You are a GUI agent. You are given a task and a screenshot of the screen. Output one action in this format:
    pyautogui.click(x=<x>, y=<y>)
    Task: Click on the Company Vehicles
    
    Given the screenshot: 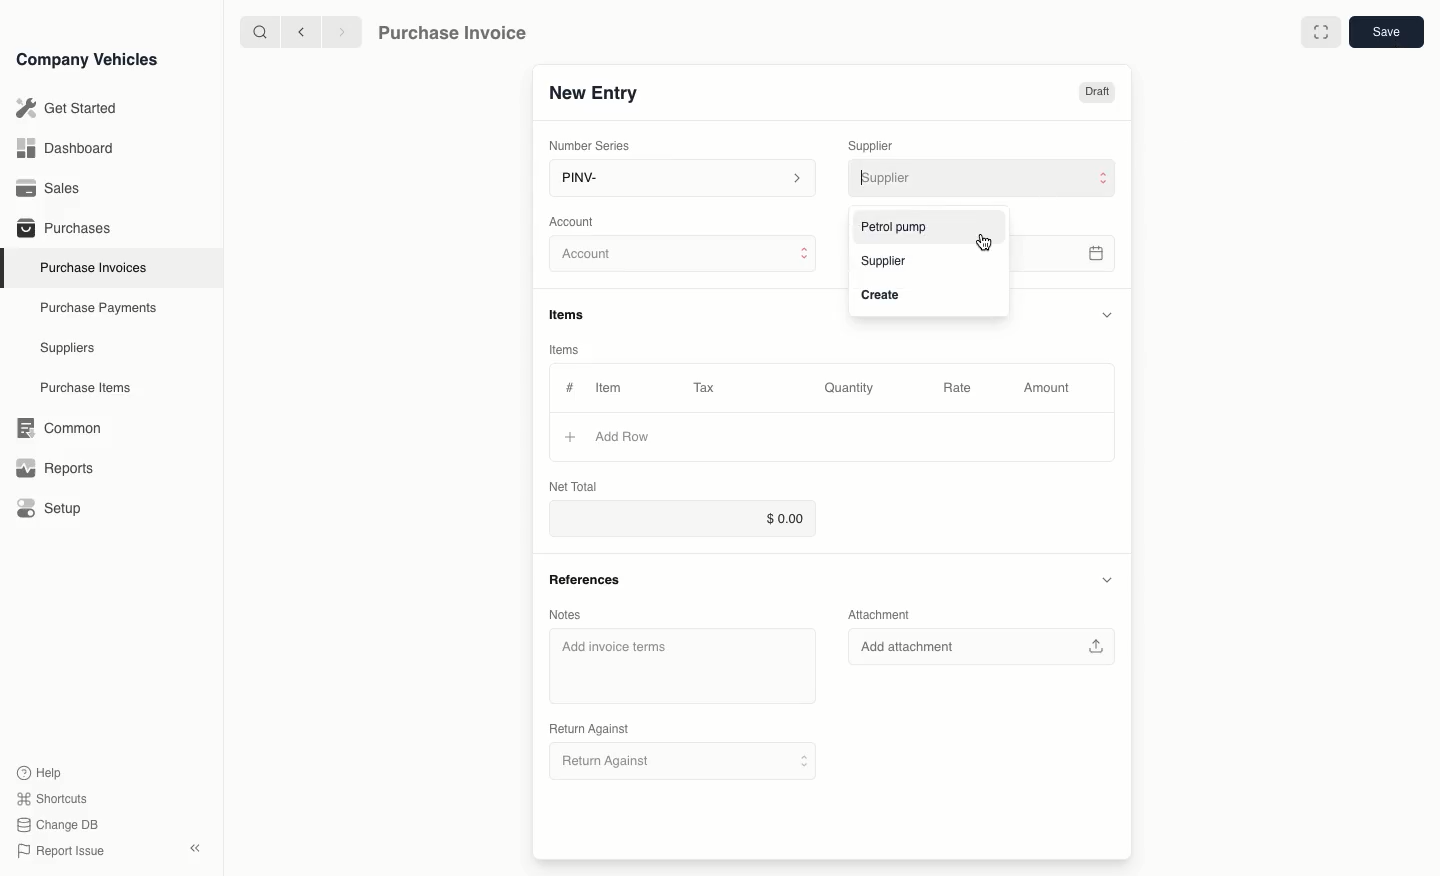 What is the action you would take?
    pyautogui.click(x=87, y=59)
    